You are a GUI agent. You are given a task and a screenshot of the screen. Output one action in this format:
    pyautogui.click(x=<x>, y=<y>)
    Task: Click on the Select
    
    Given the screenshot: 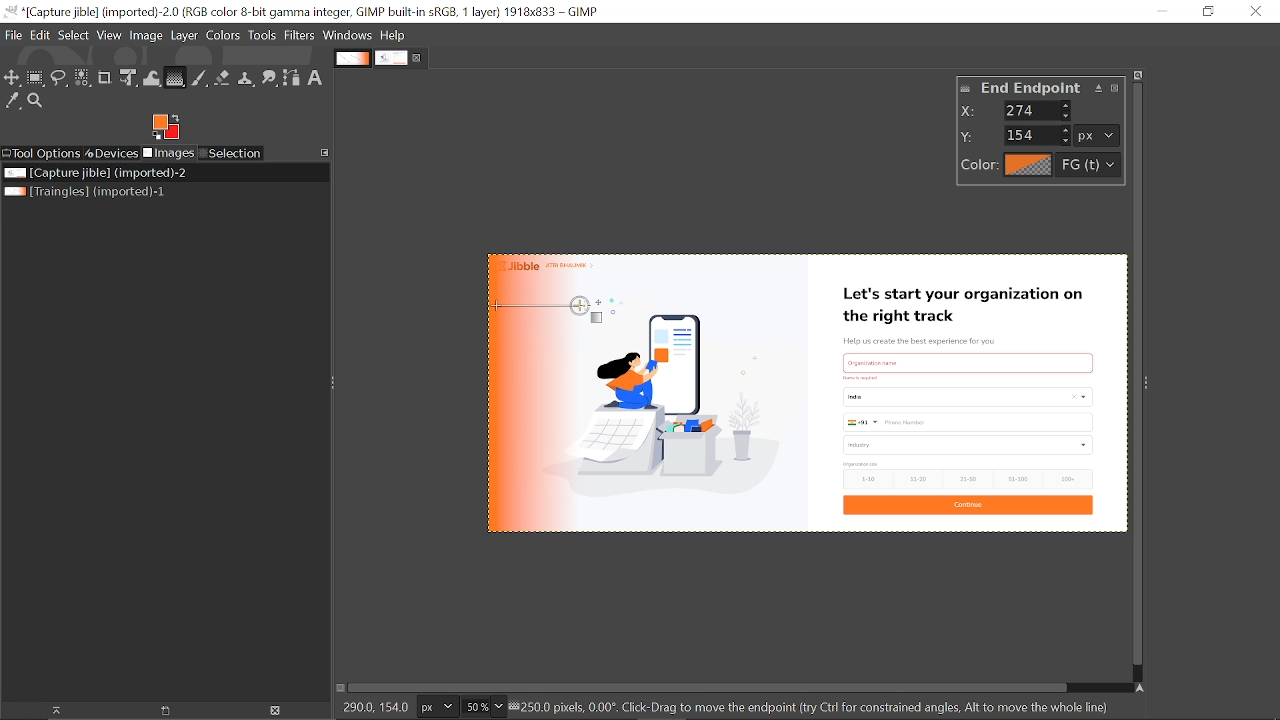 What is the action you would take?
    pyautogui.click(x=73, y=36)
    